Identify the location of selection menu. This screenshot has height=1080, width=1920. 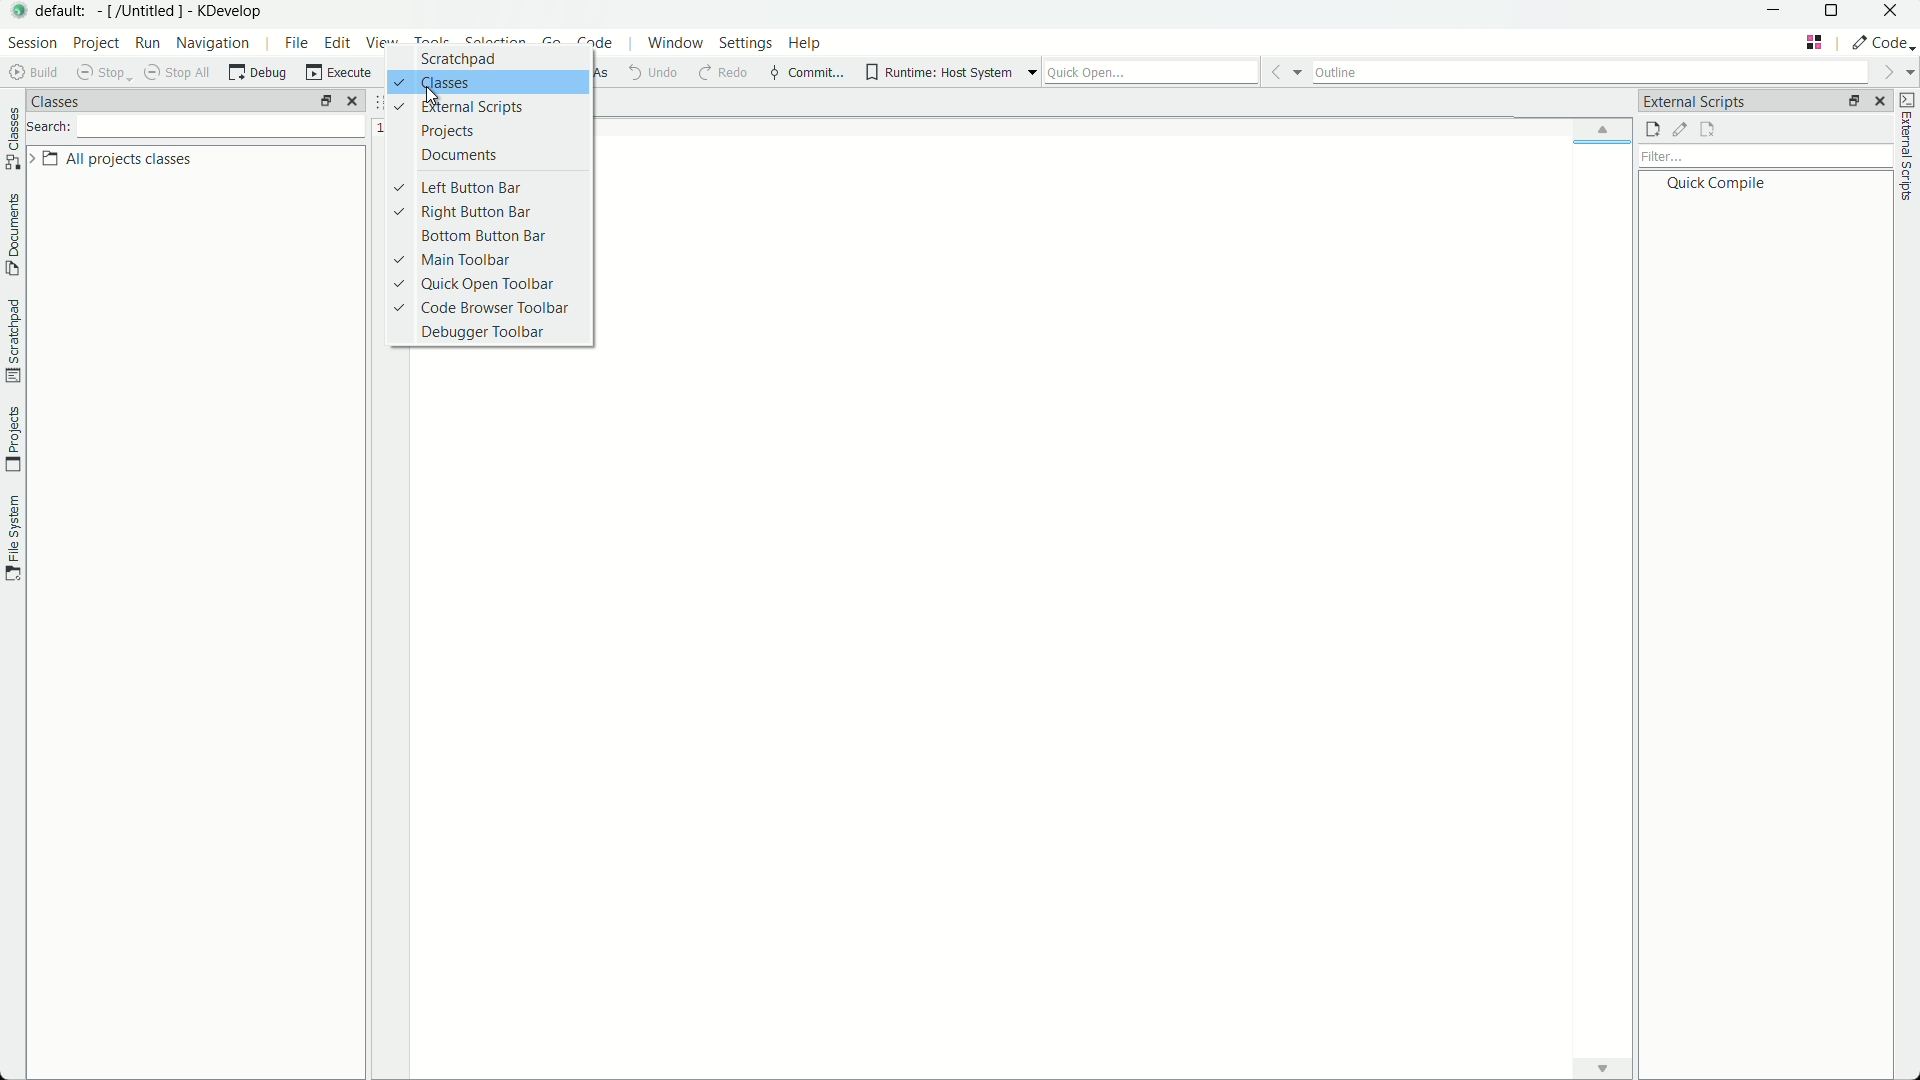
(496, 42).